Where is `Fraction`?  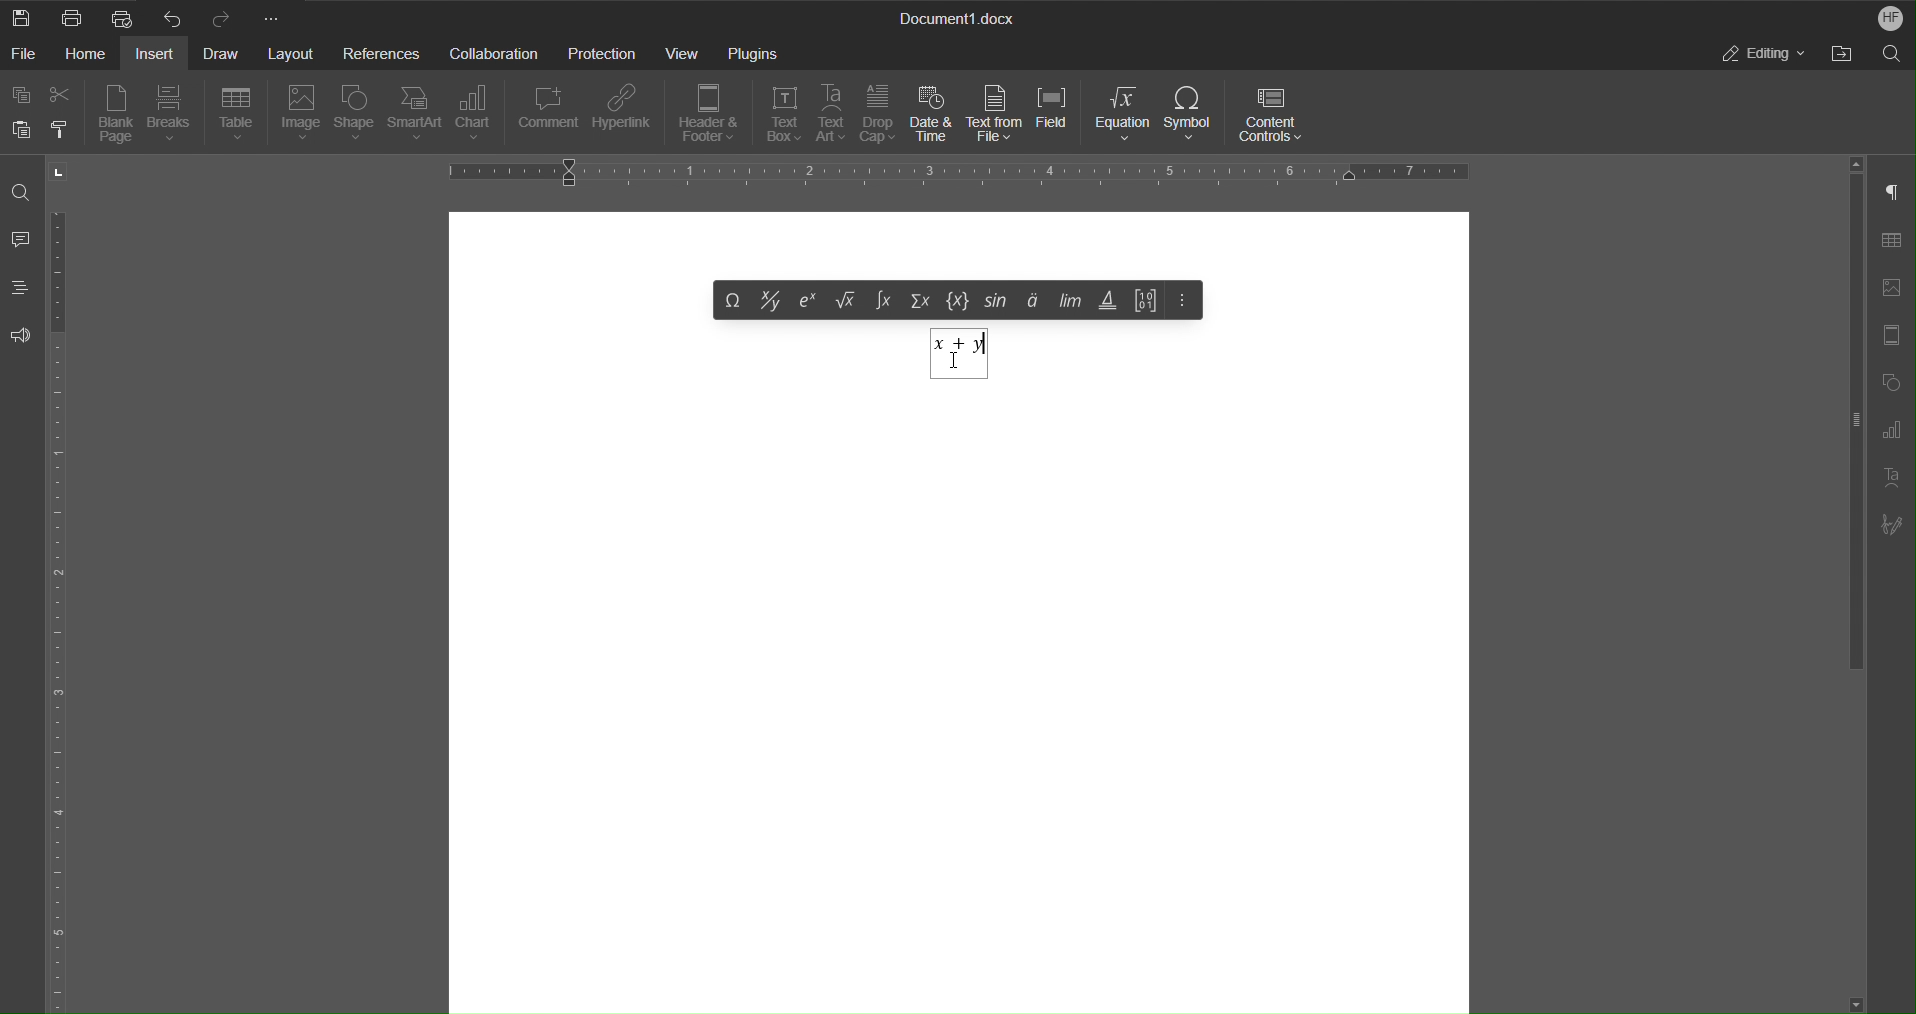
Fraction is located at coordinates (769, 300).